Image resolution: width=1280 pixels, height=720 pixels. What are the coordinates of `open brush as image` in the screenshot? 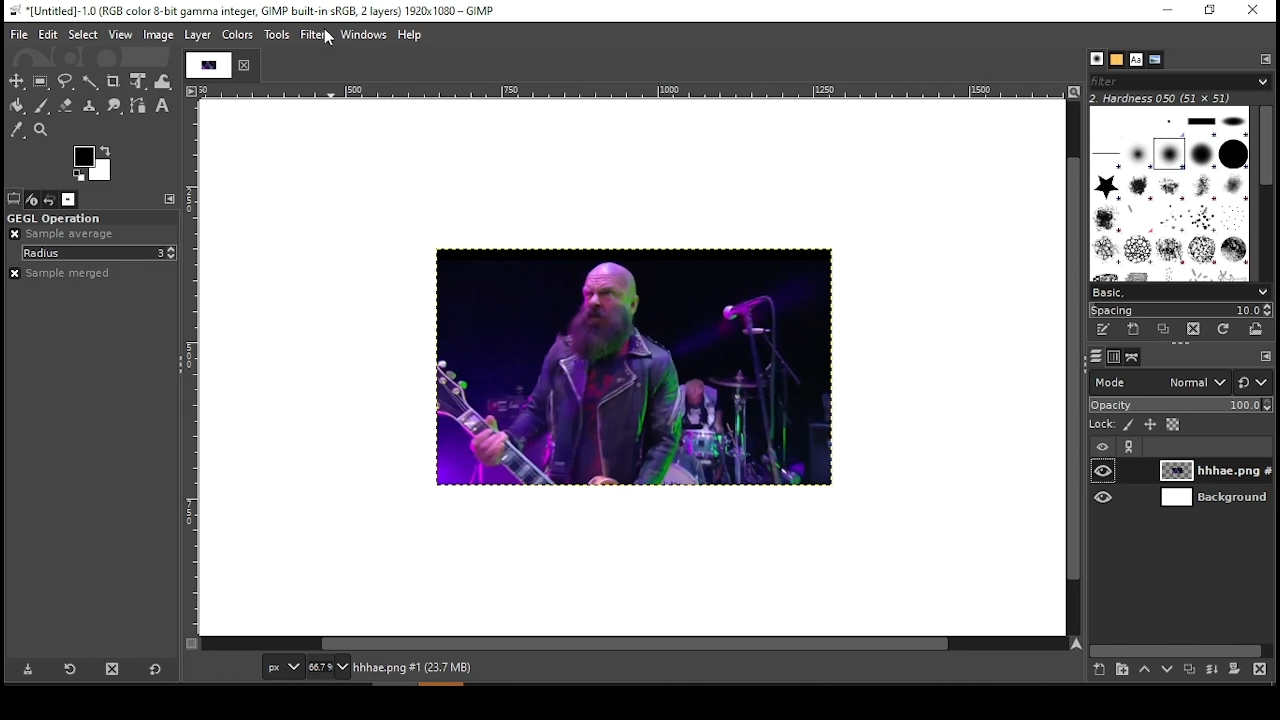 It's located at (1256, 331).